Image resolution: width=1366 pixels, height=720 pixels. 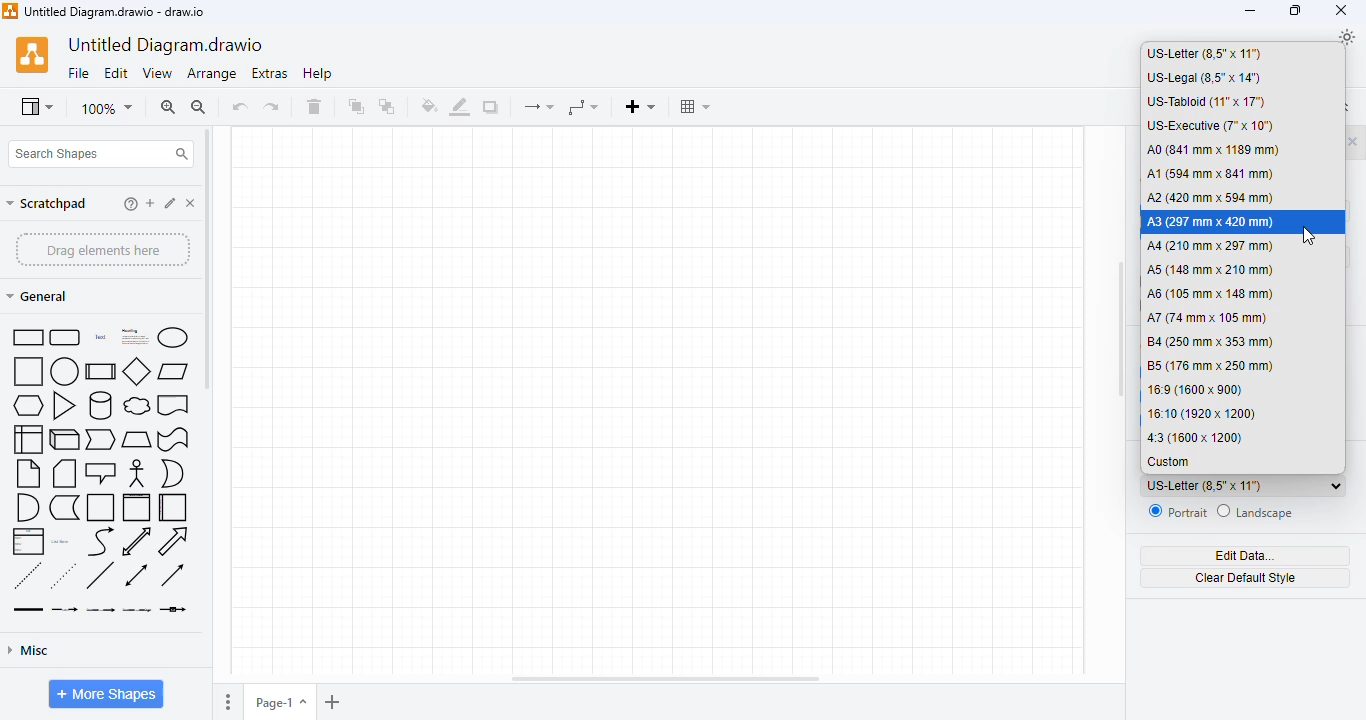 What do you see at coordinates (318, 73) in the screenshot?
I see `help` at bounding box center [318, 73].